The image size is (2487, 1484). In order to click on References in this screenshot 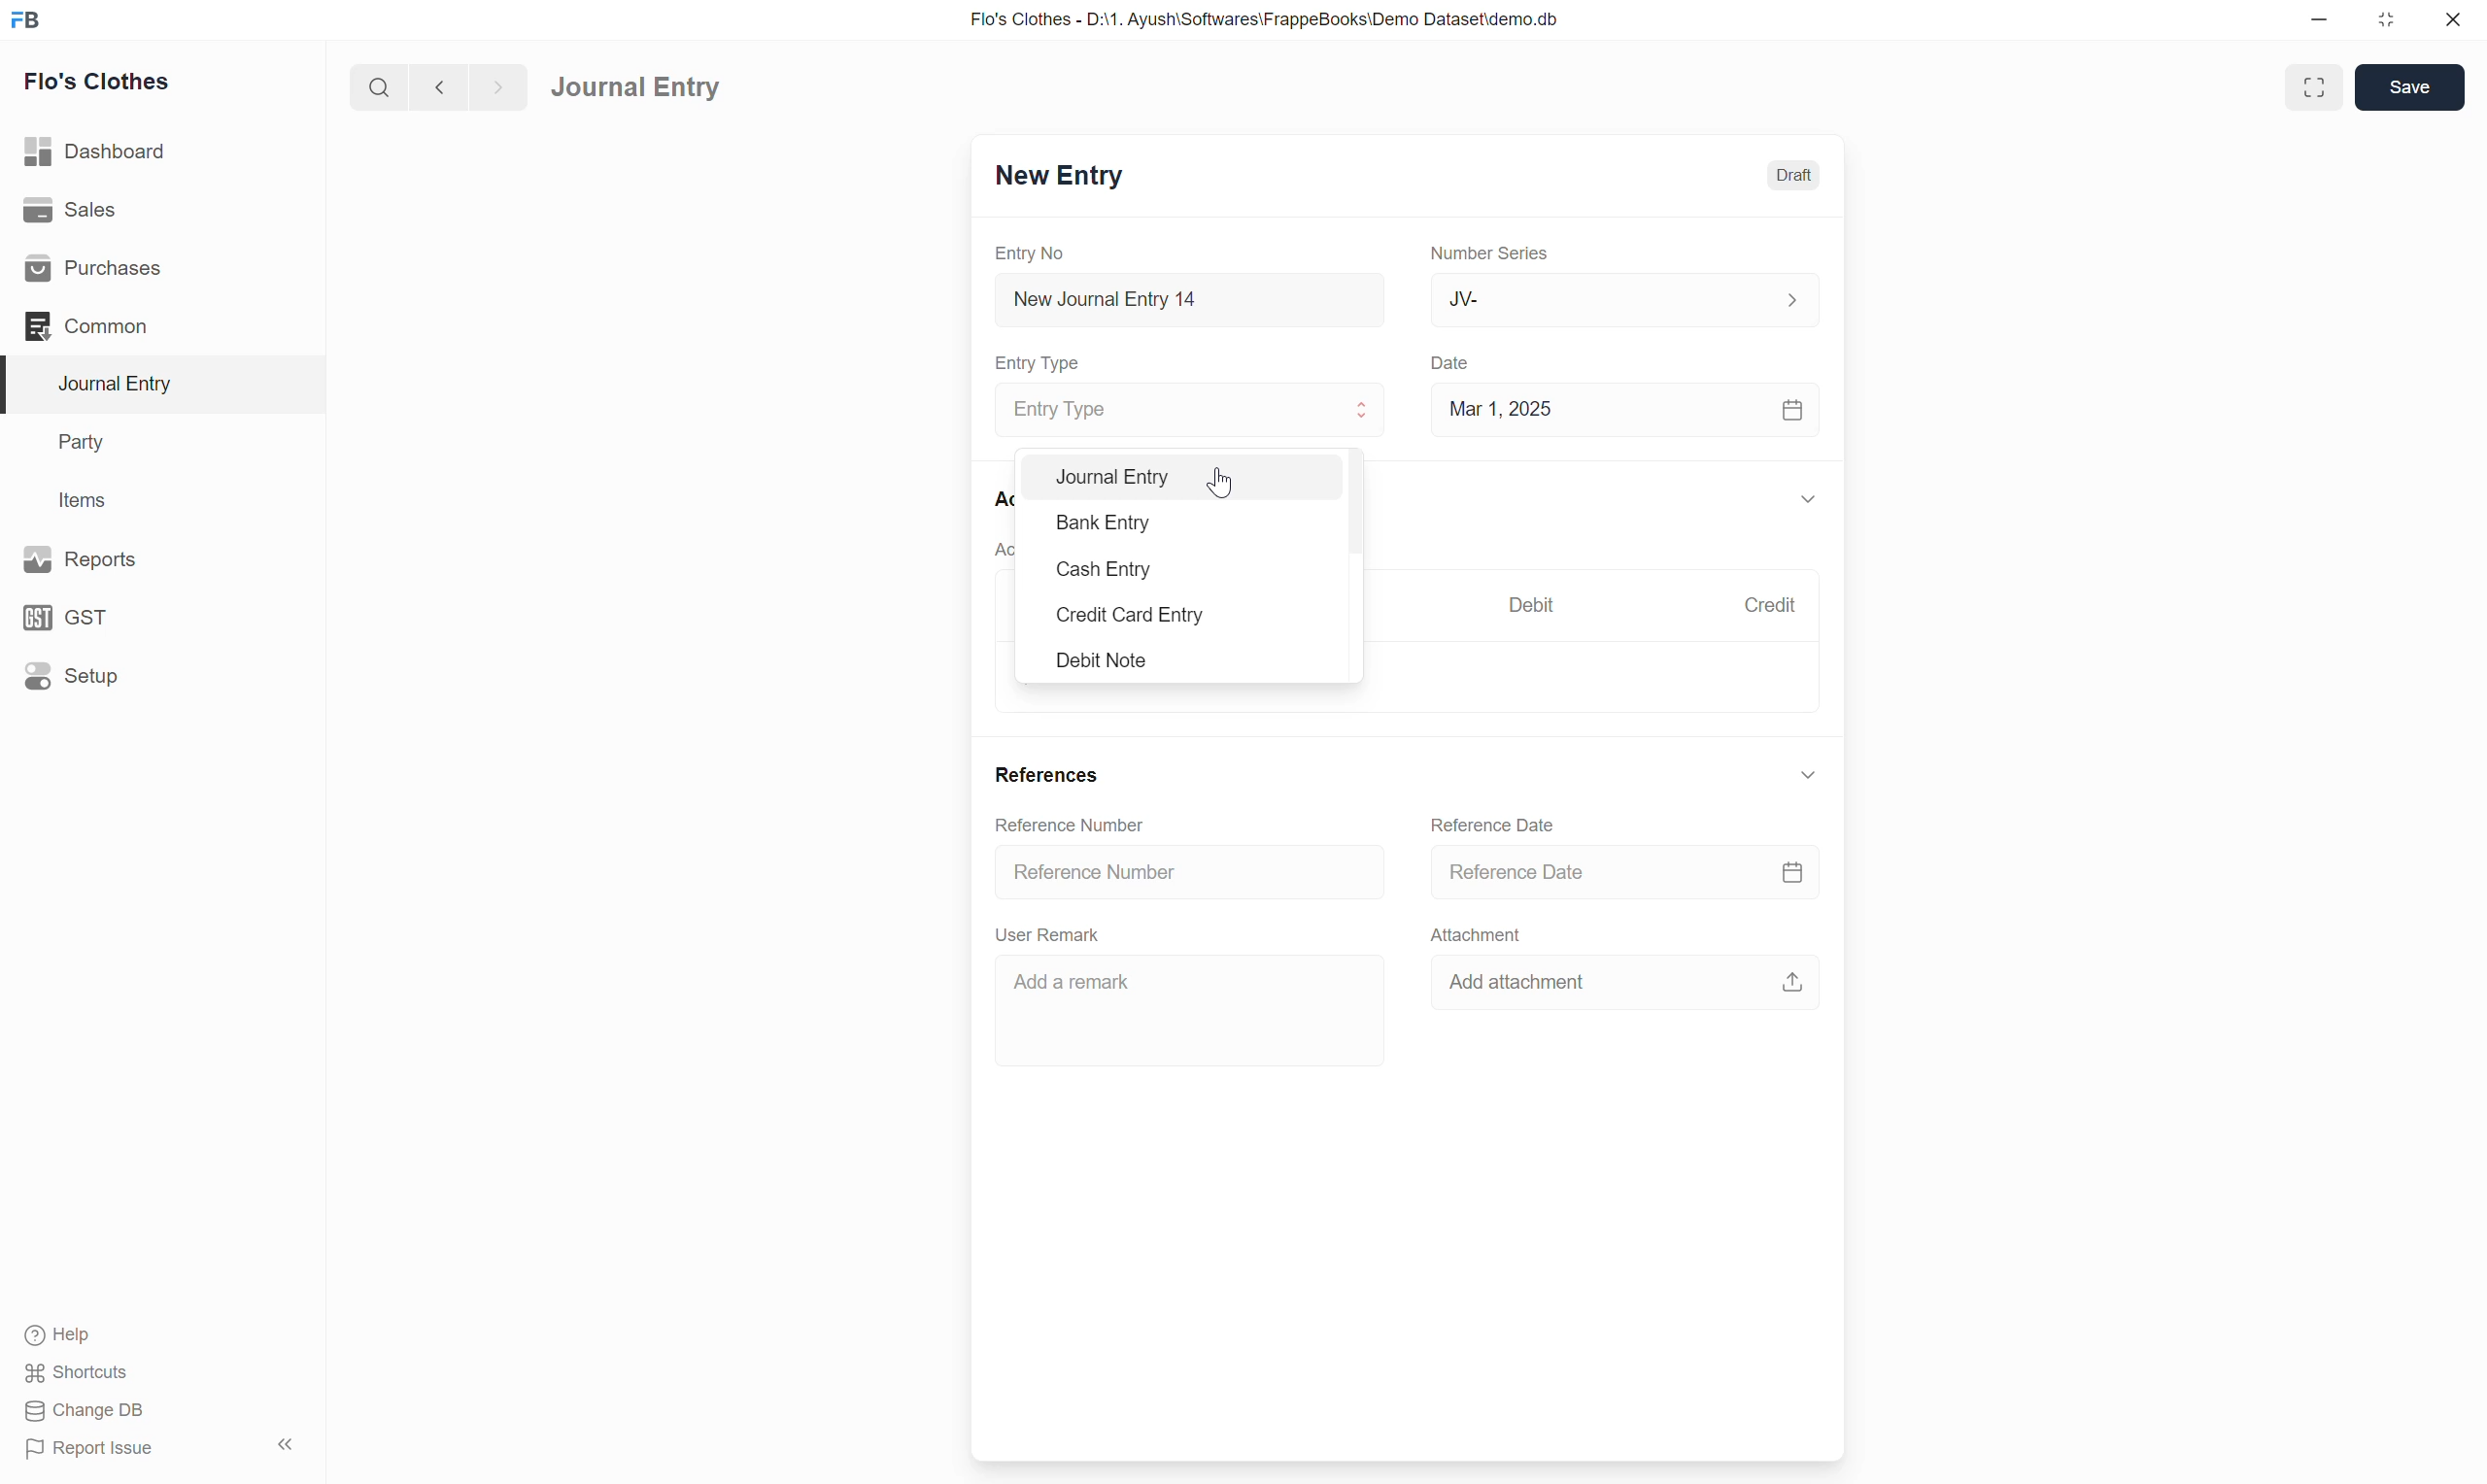, I will do `click(1046, 773)`.